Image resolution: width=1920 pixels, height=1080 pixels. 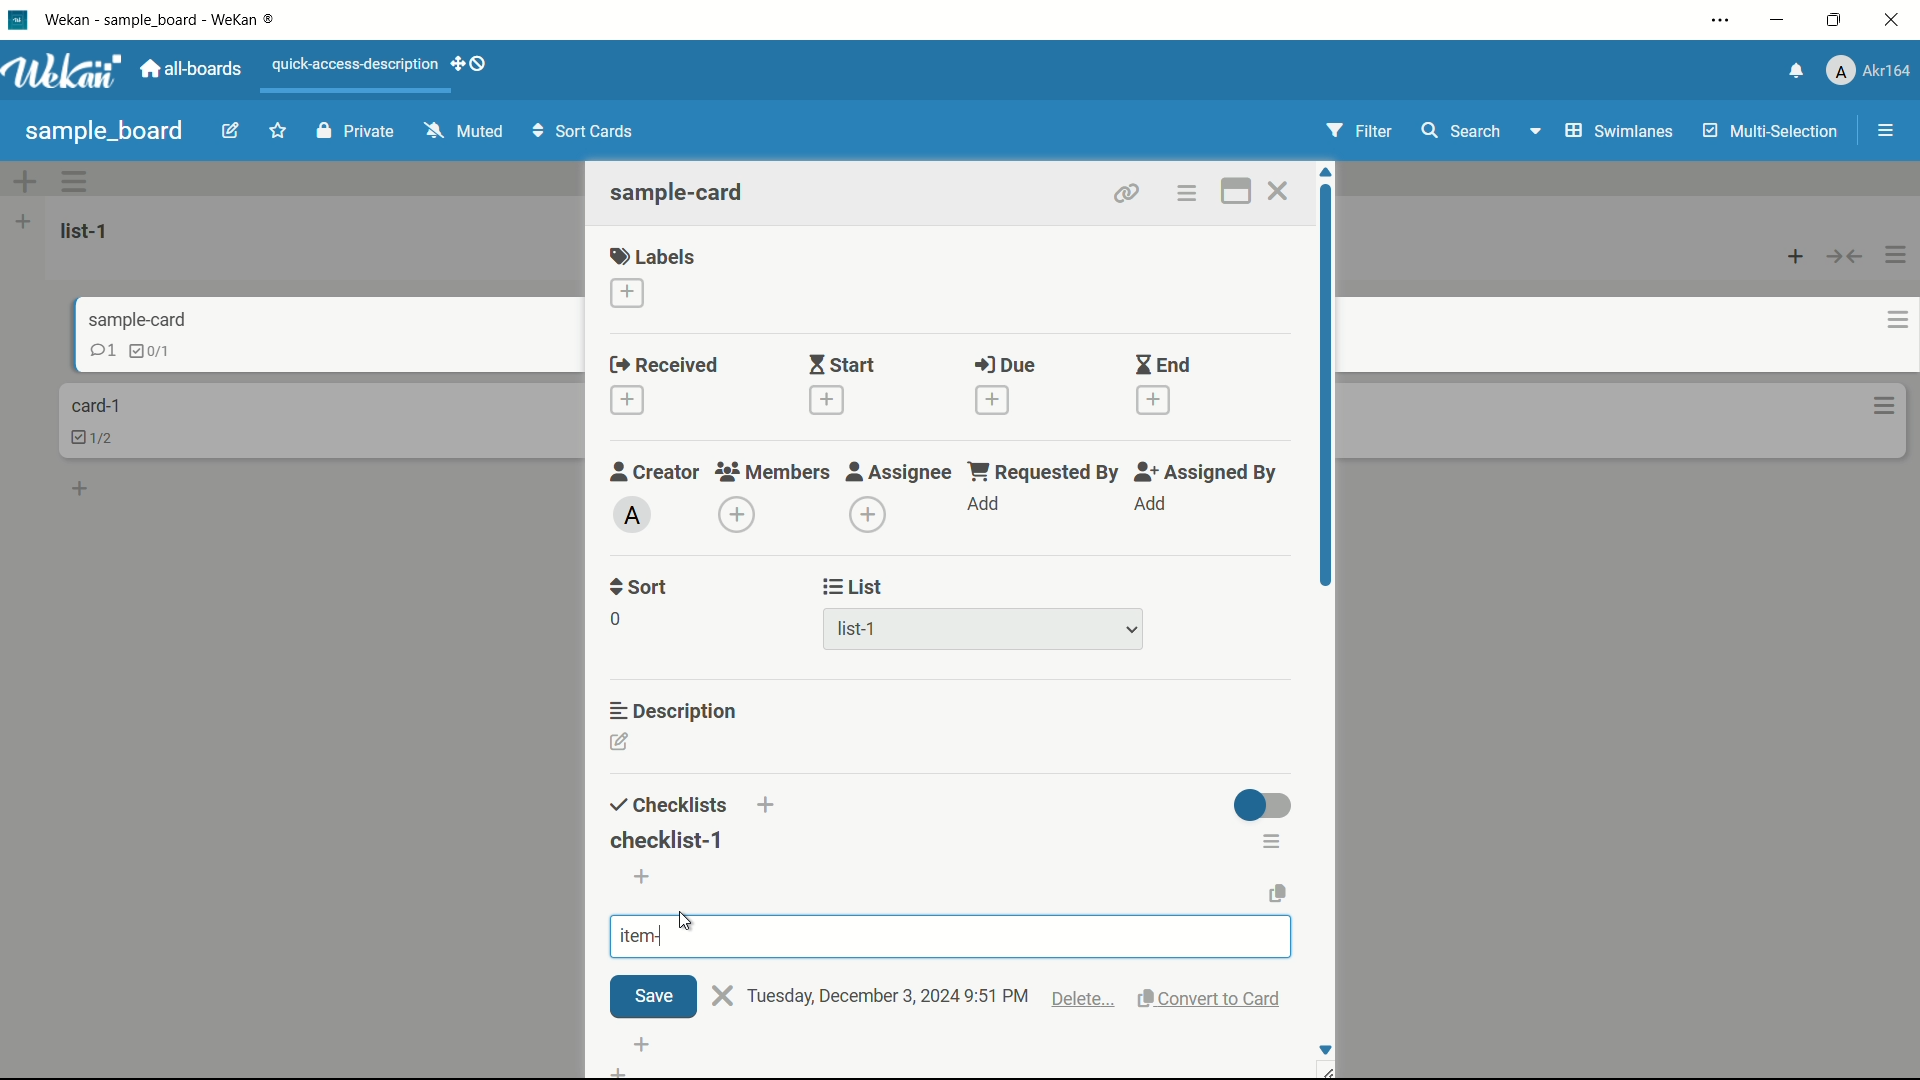 What do you see at coordinates (22, 221) in the screenshot?
I see `list actions` at bounding box center [22, 221].